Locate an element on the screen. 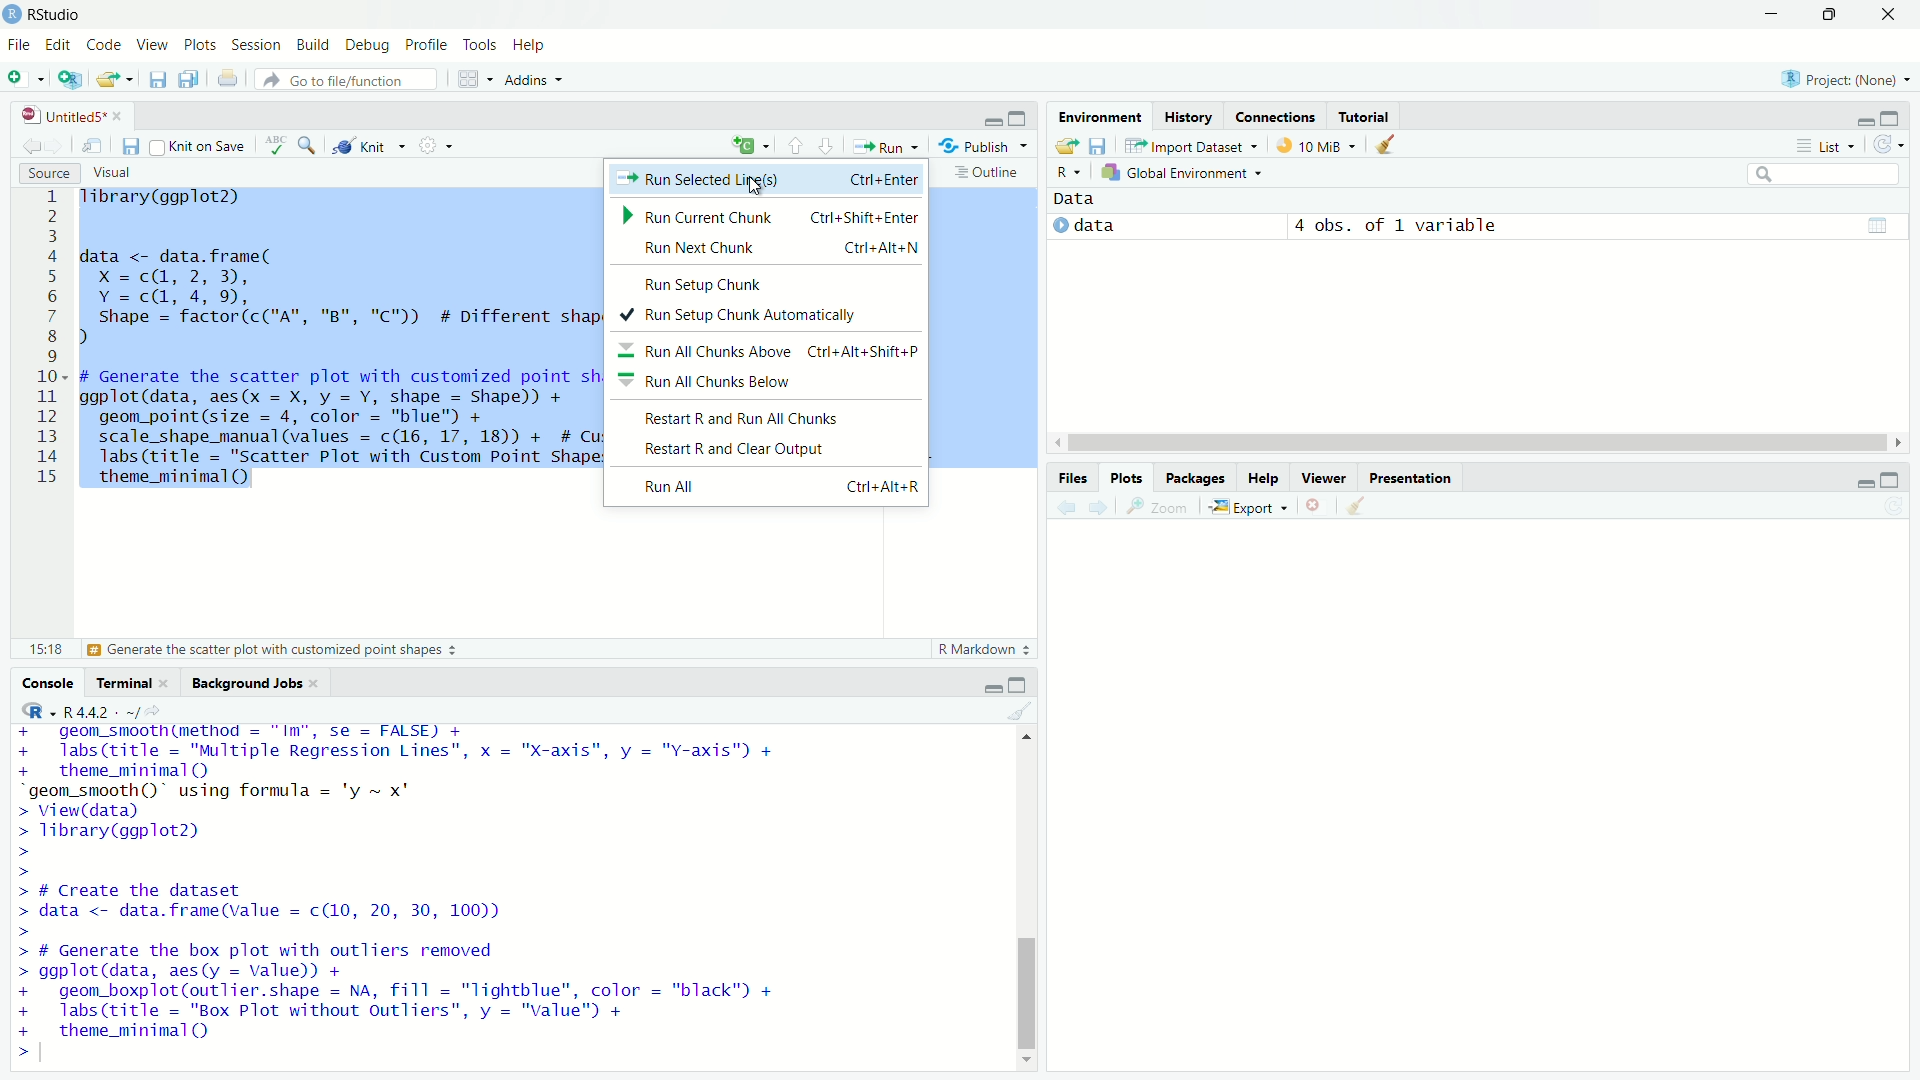 This screenshot has width=1920, height=1080. vertical scroll bar is located at coordinates (1027, 900).